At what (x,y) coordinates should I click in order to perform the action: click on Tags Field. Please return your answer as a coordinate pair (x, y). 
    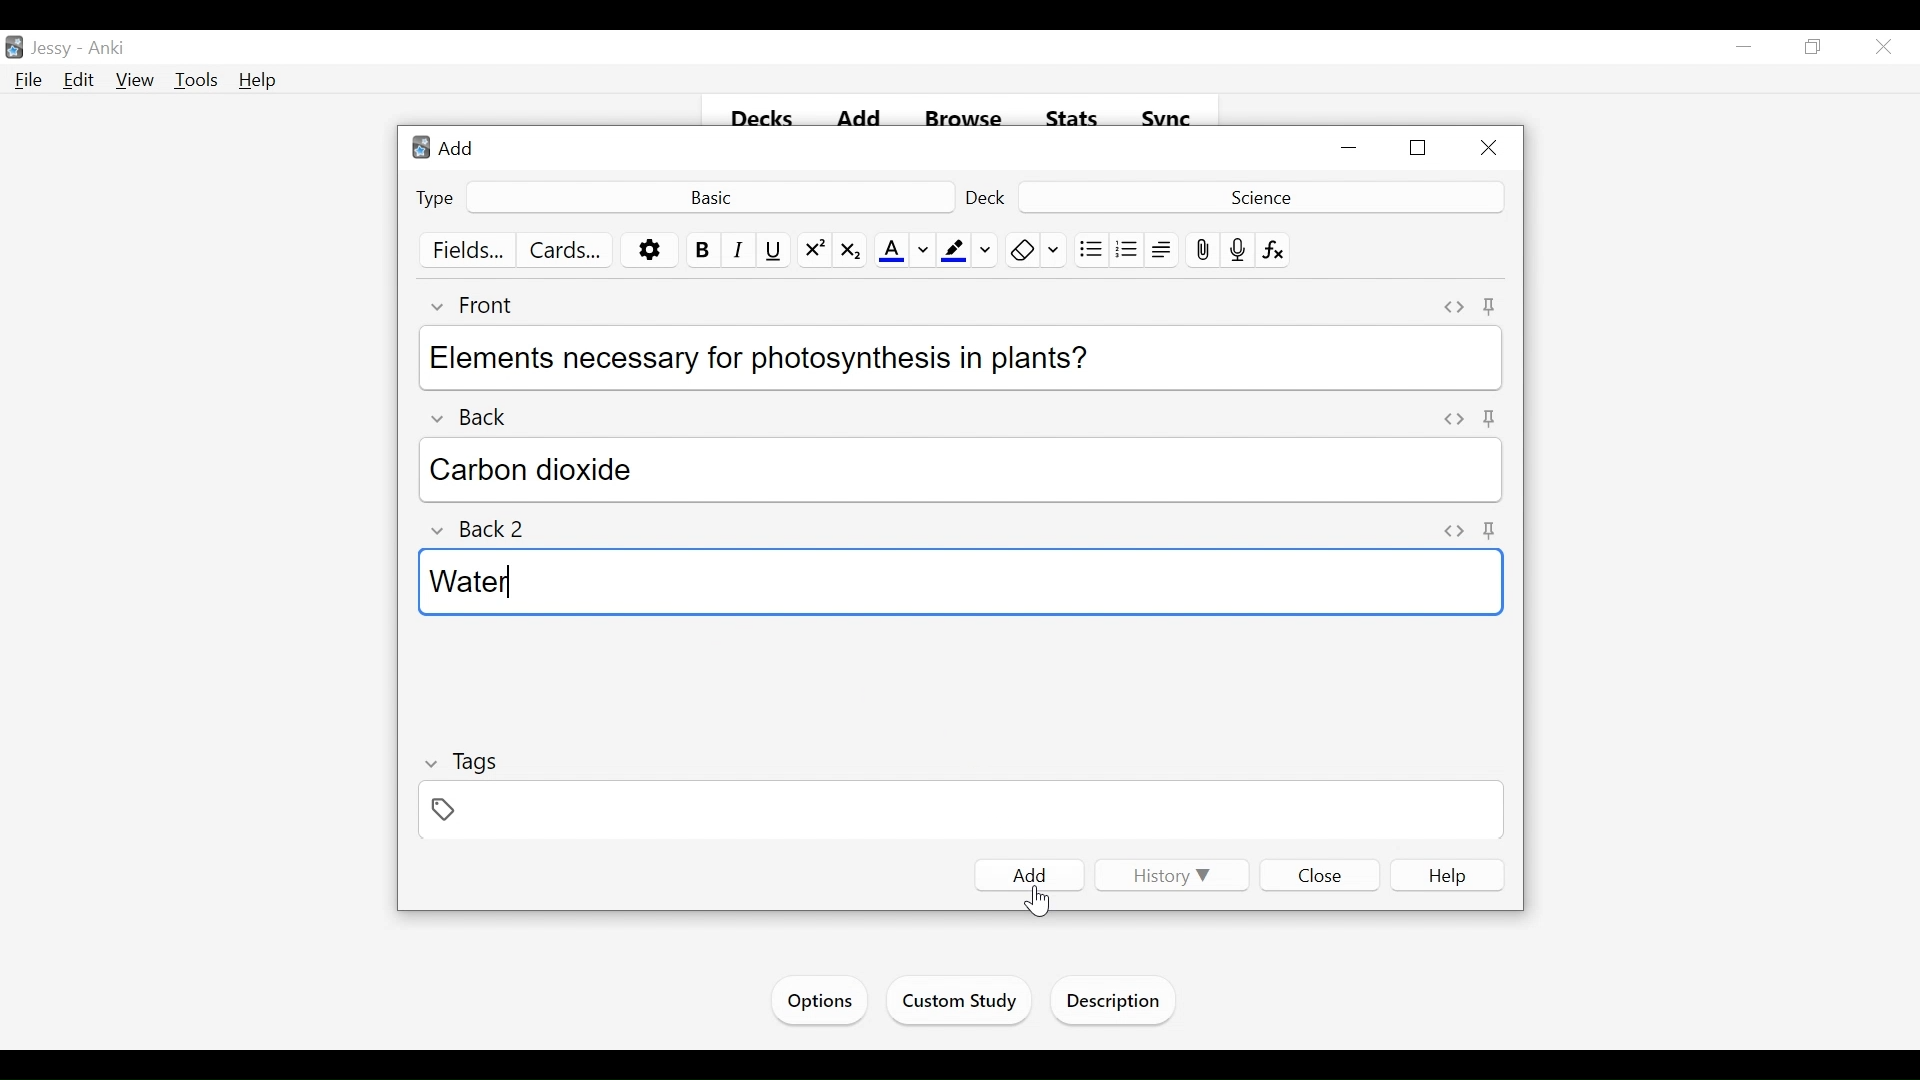
    Looking at the image, I should click on (963, 812).